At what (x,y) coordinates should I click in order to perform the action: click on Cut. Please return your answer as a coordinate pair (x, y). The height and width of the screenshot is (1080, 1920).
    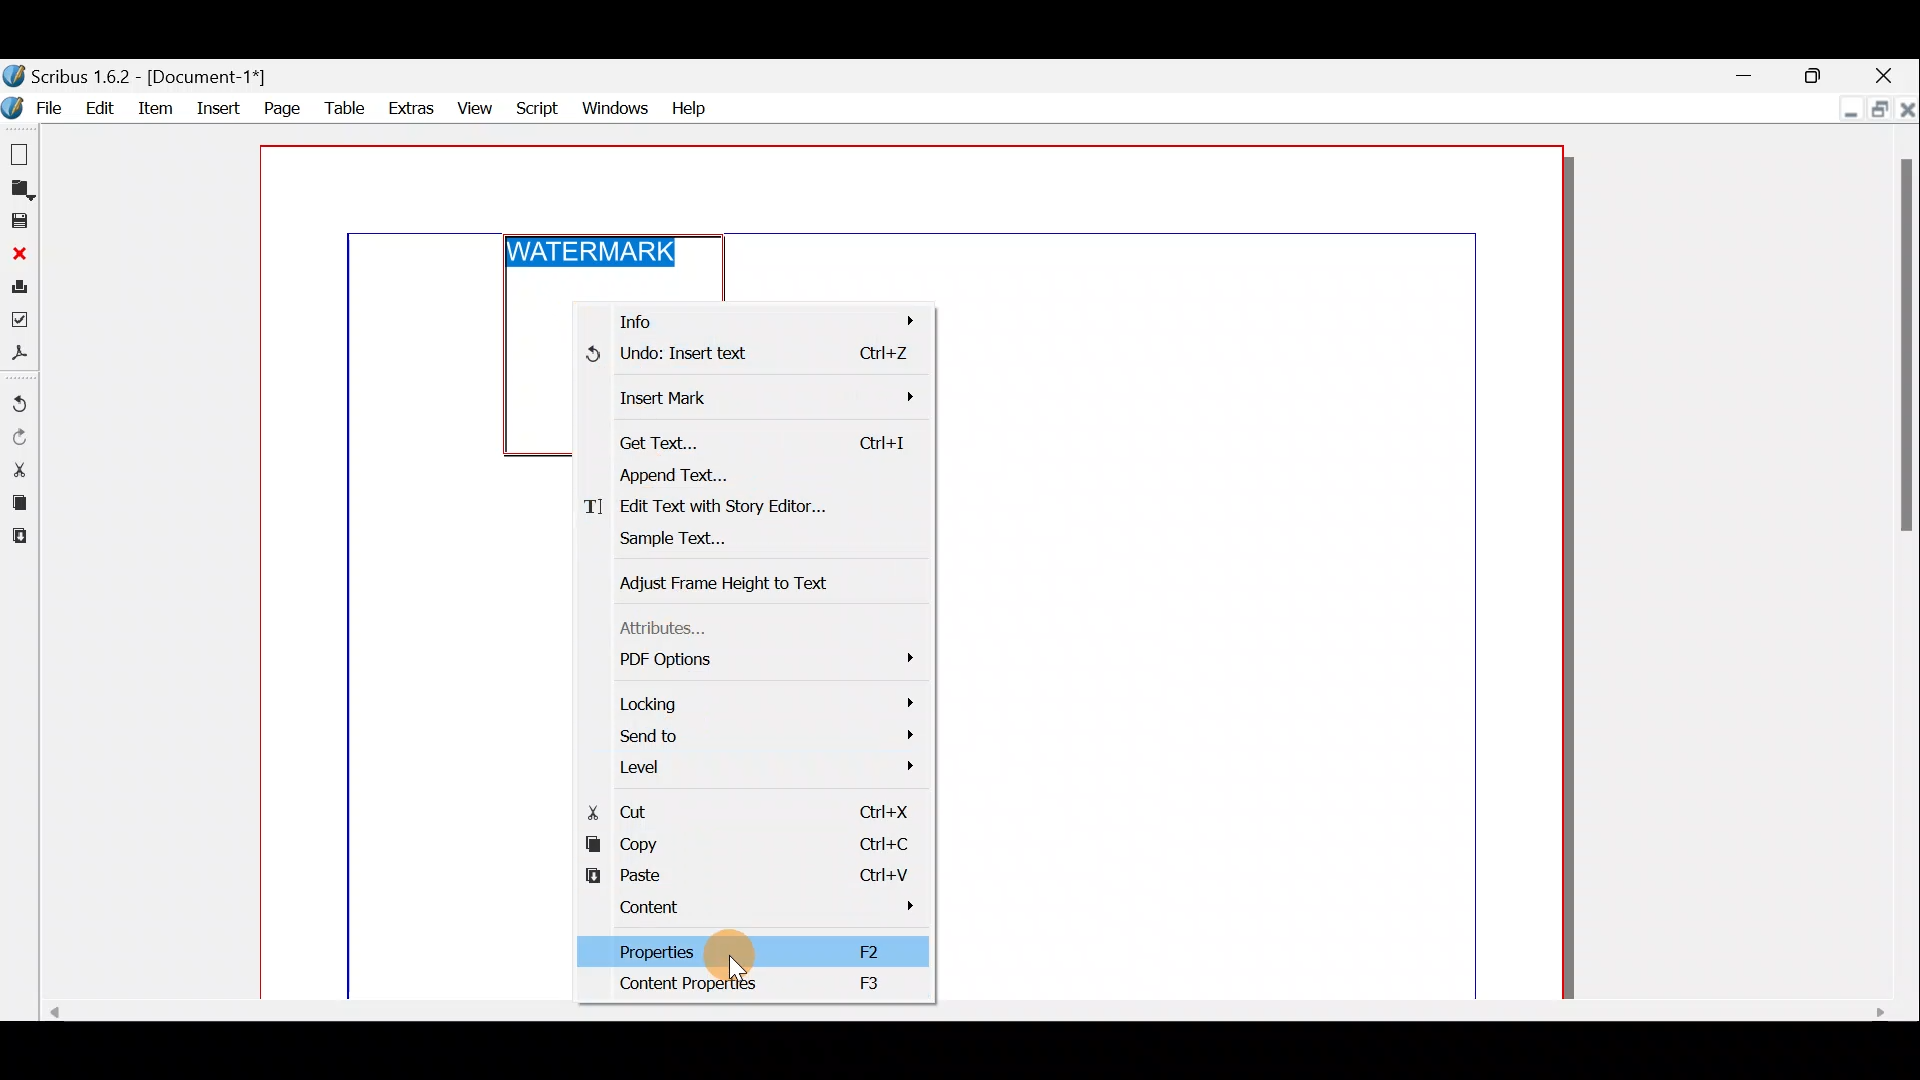
    Looking at the image, I should click on (18, 469).